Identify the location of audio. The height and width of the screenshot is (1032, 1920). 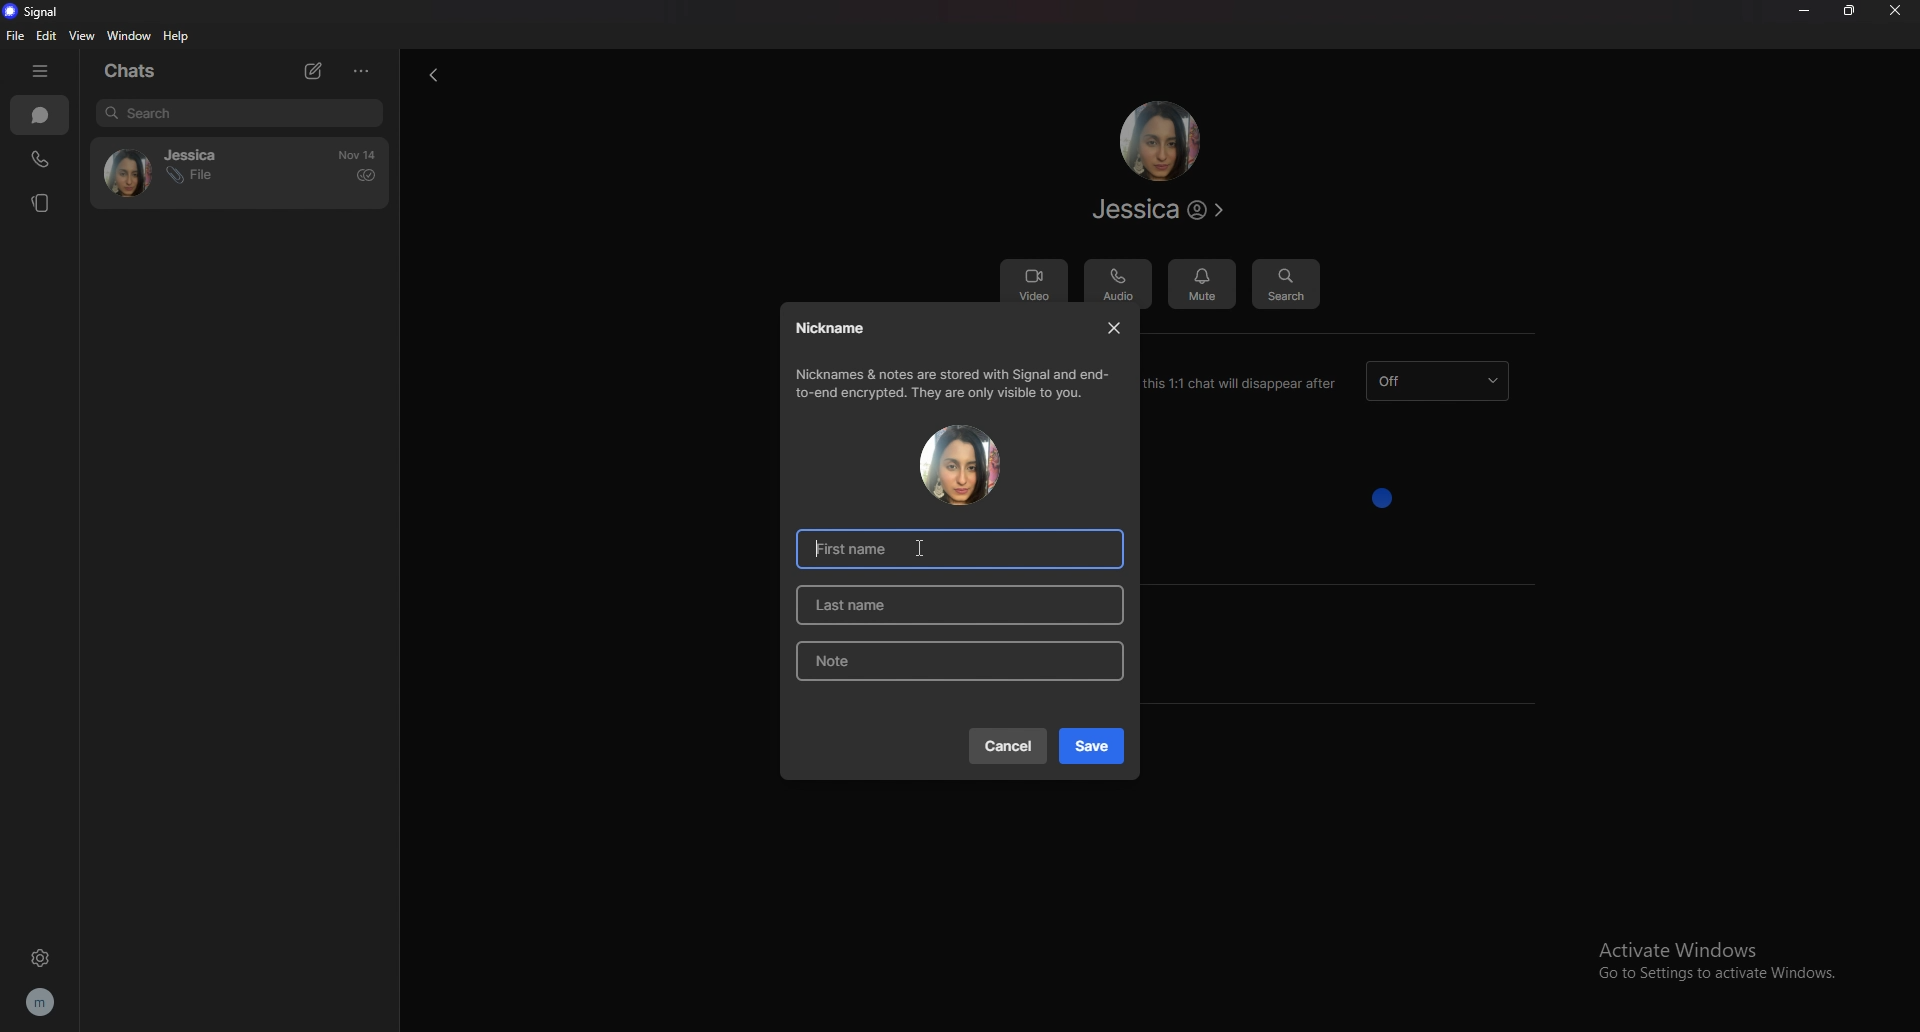
(1117, 285).